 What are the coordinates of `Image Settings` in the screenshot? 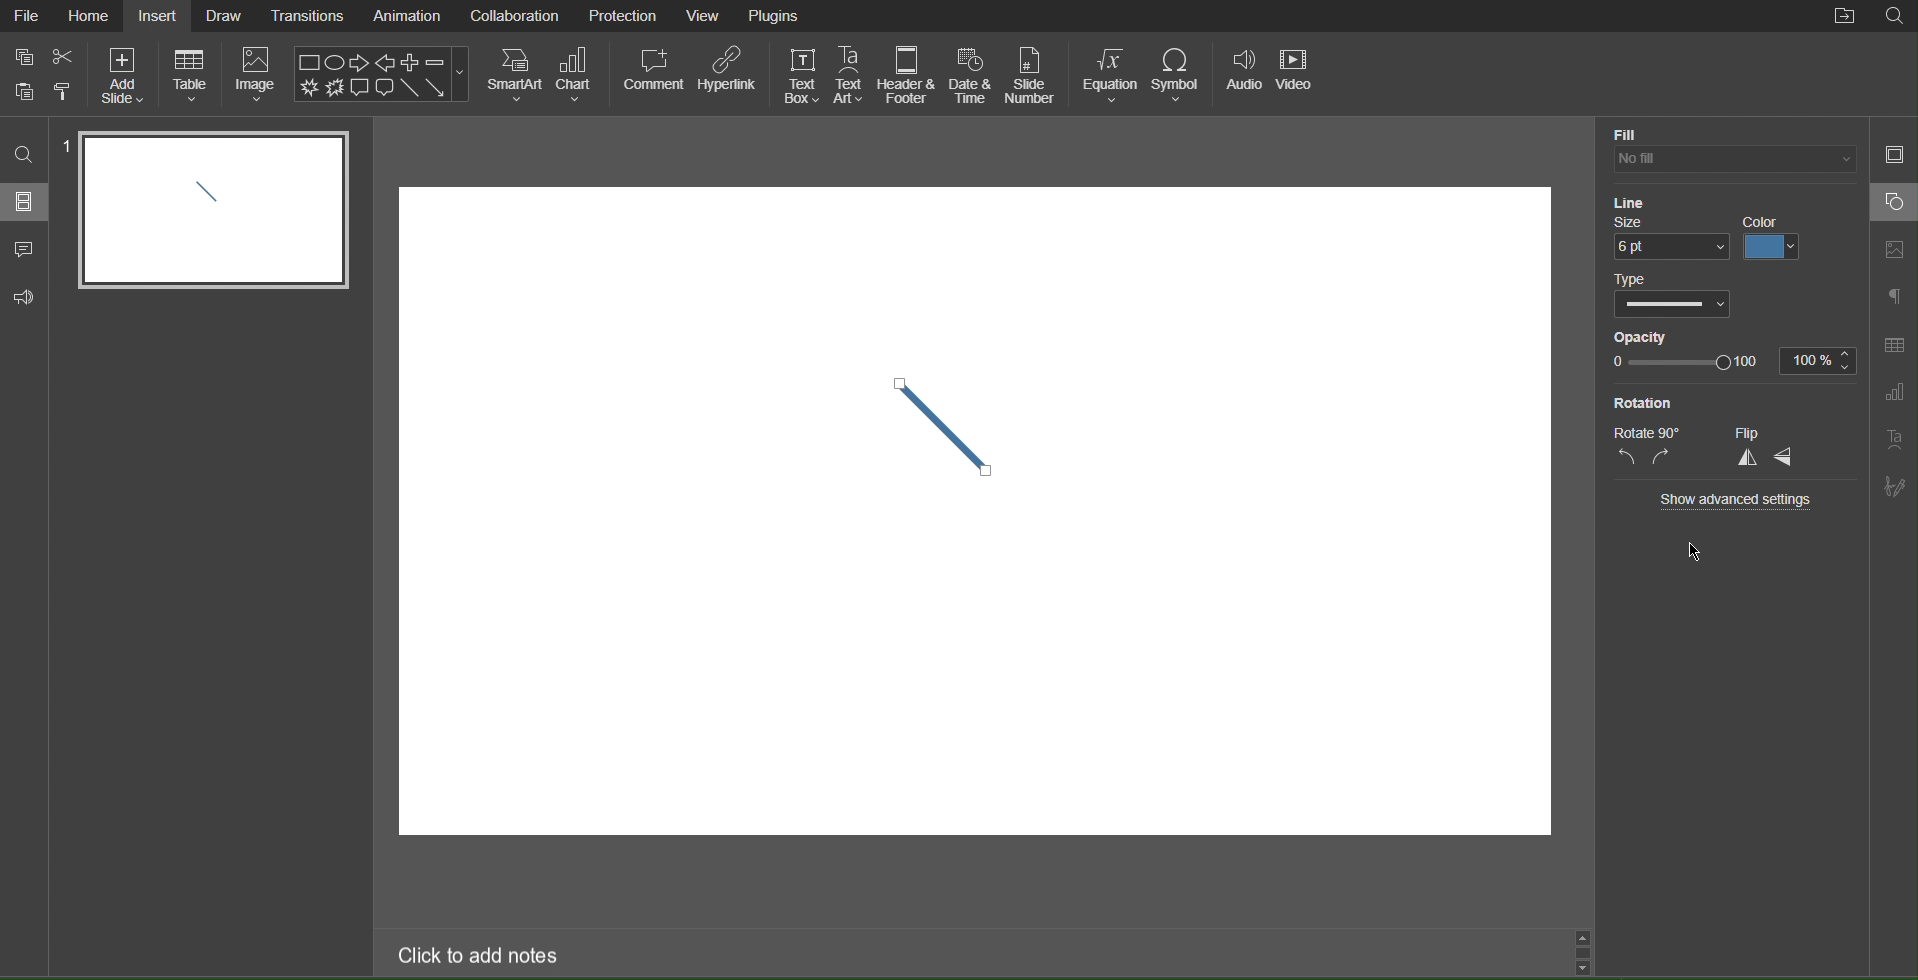 It's located at (1894, 251).